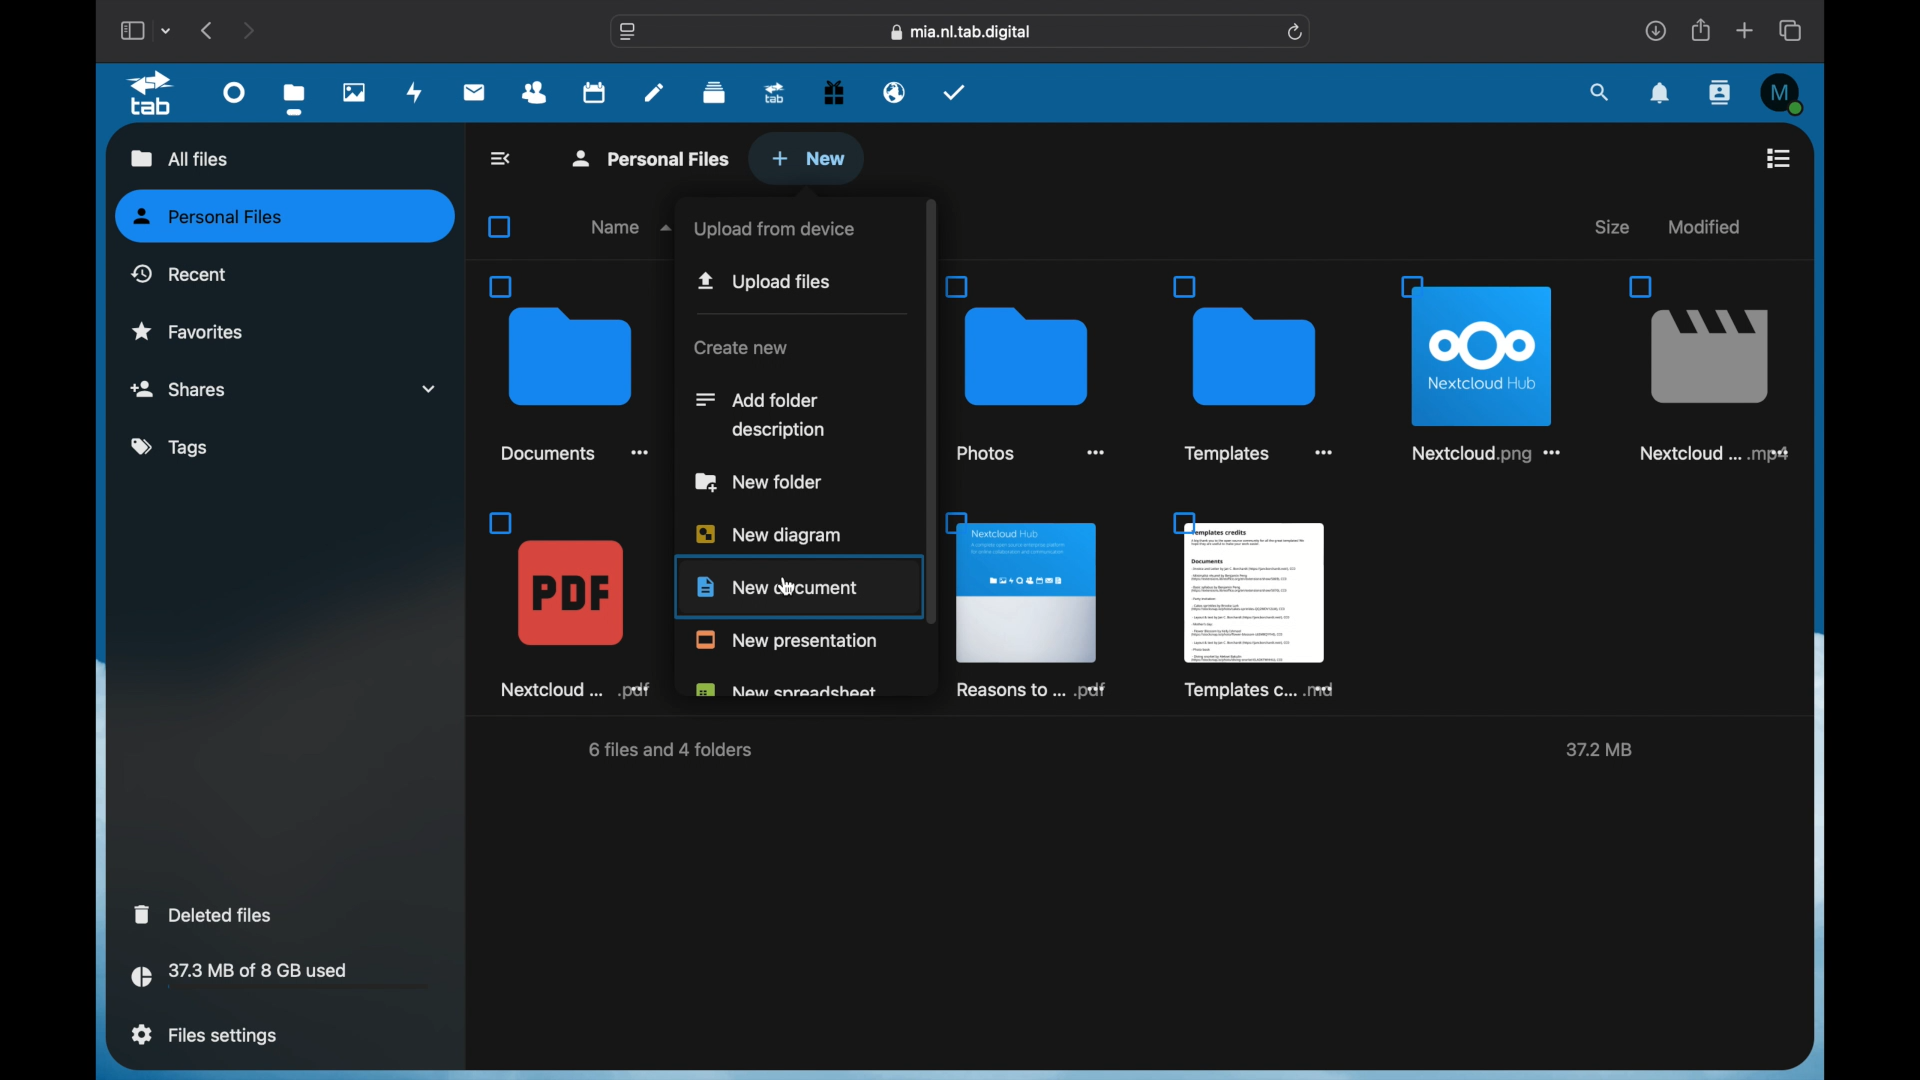 This screenshot has width=1920, height=1080. I want to click on 37.2 MB, so click(1596, 751).